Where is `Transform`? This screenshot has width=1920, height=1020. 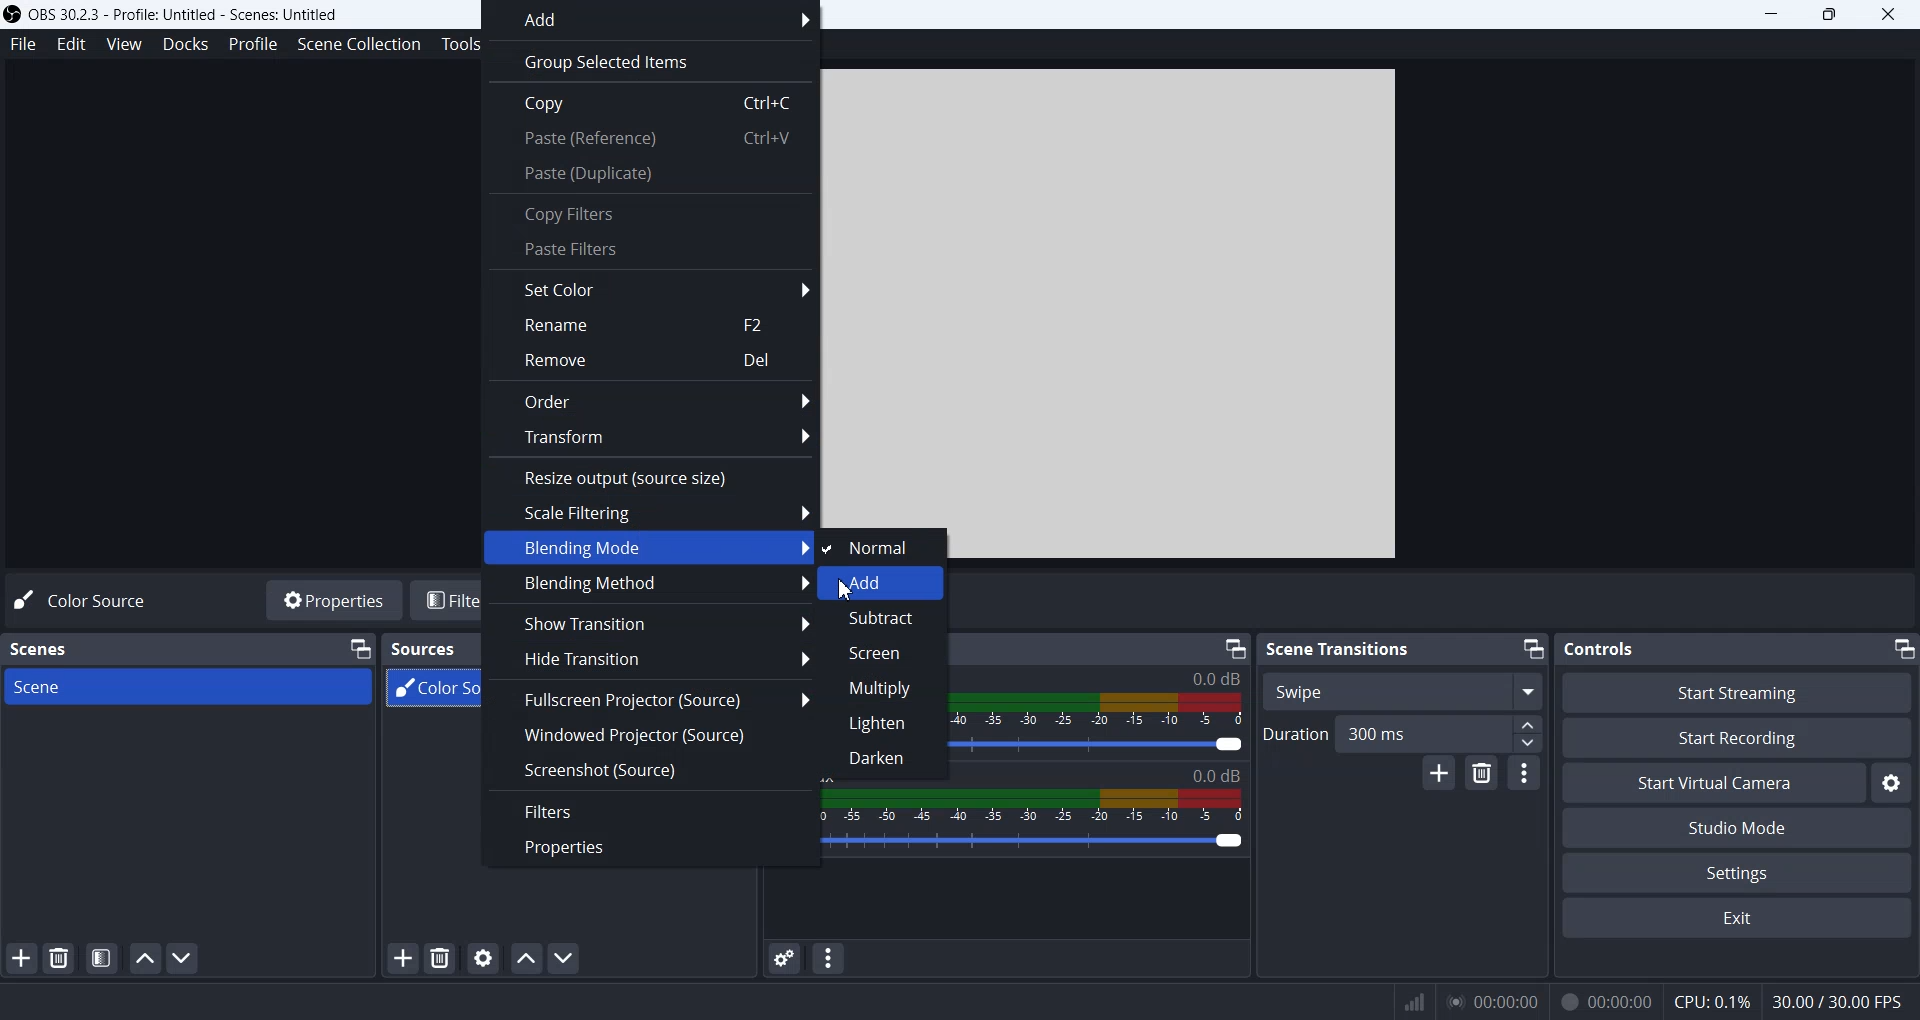 Transform is located at coordinates (650, 437).